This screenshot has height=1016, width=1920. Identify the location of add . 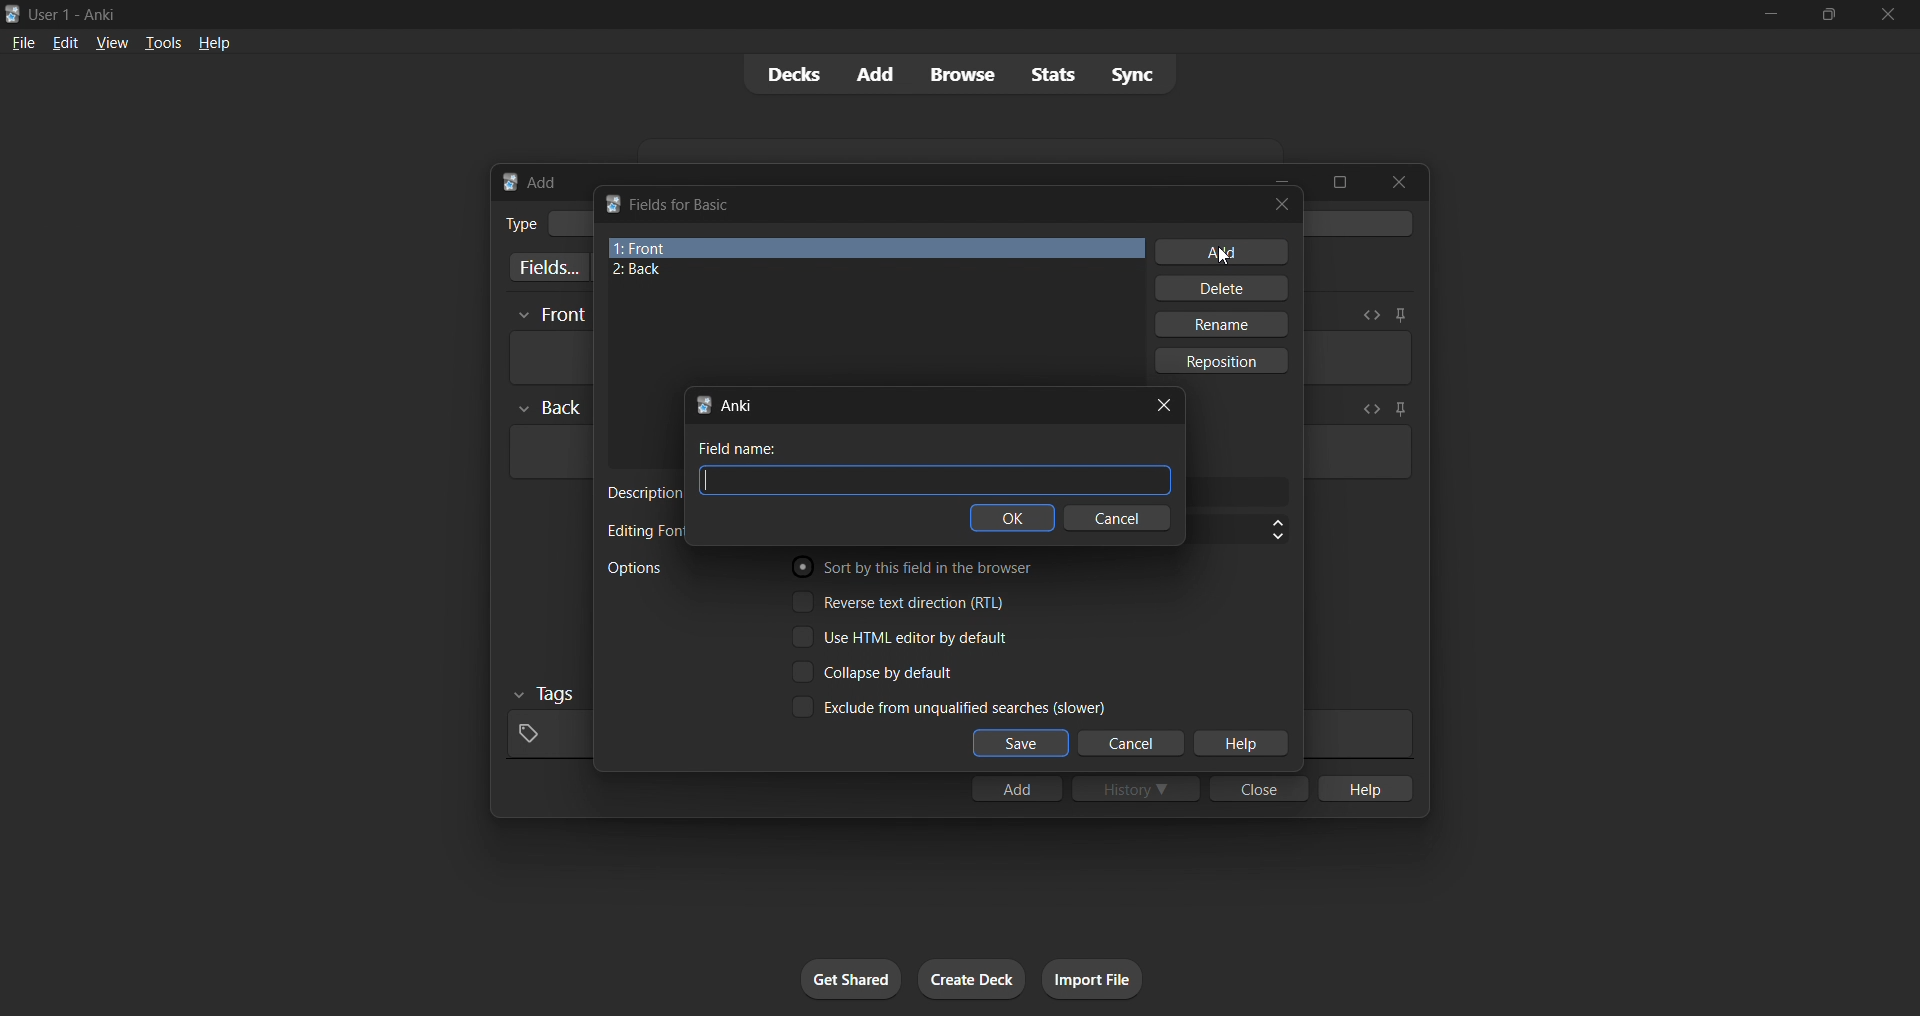
(1222, 252).